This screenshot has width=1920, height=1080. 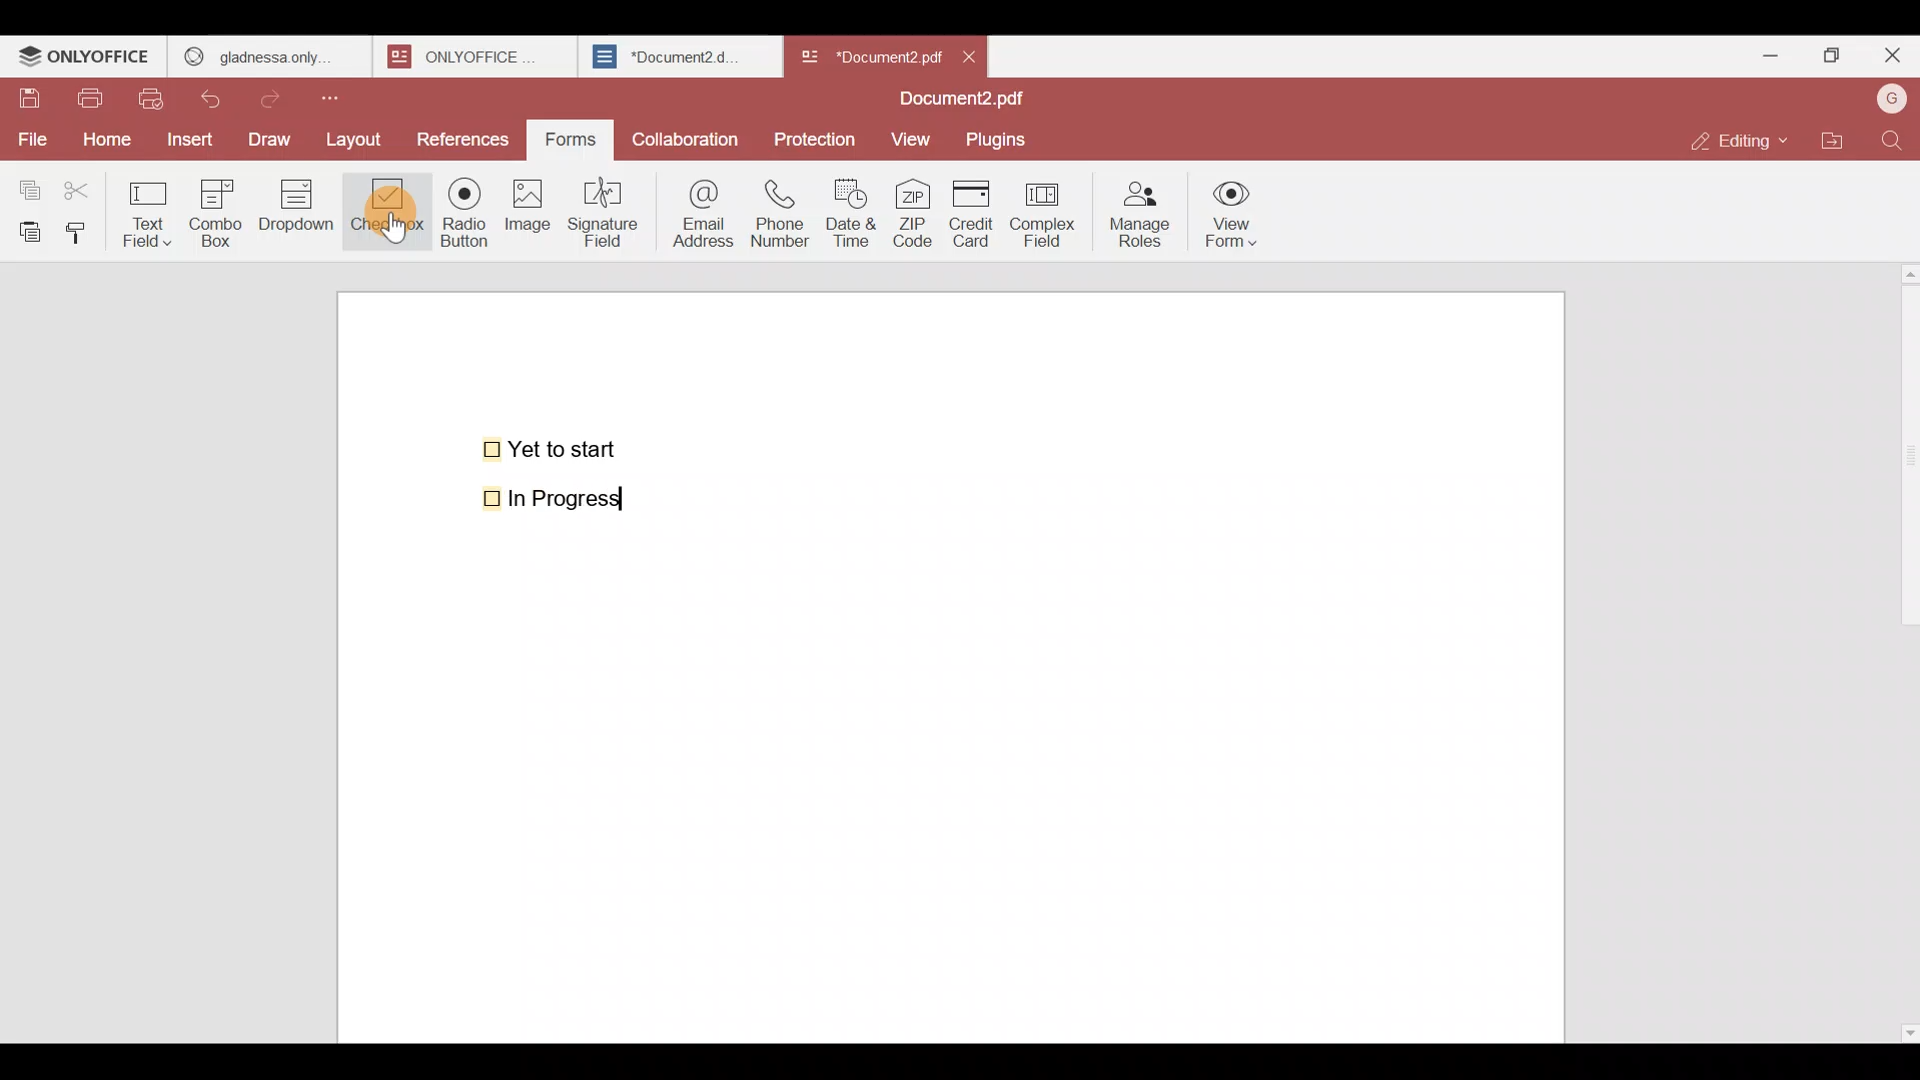 What do you see at coordinates (1040, 216) in the screenshot?
I see `Complex field` at bounding box center [1040, 216].